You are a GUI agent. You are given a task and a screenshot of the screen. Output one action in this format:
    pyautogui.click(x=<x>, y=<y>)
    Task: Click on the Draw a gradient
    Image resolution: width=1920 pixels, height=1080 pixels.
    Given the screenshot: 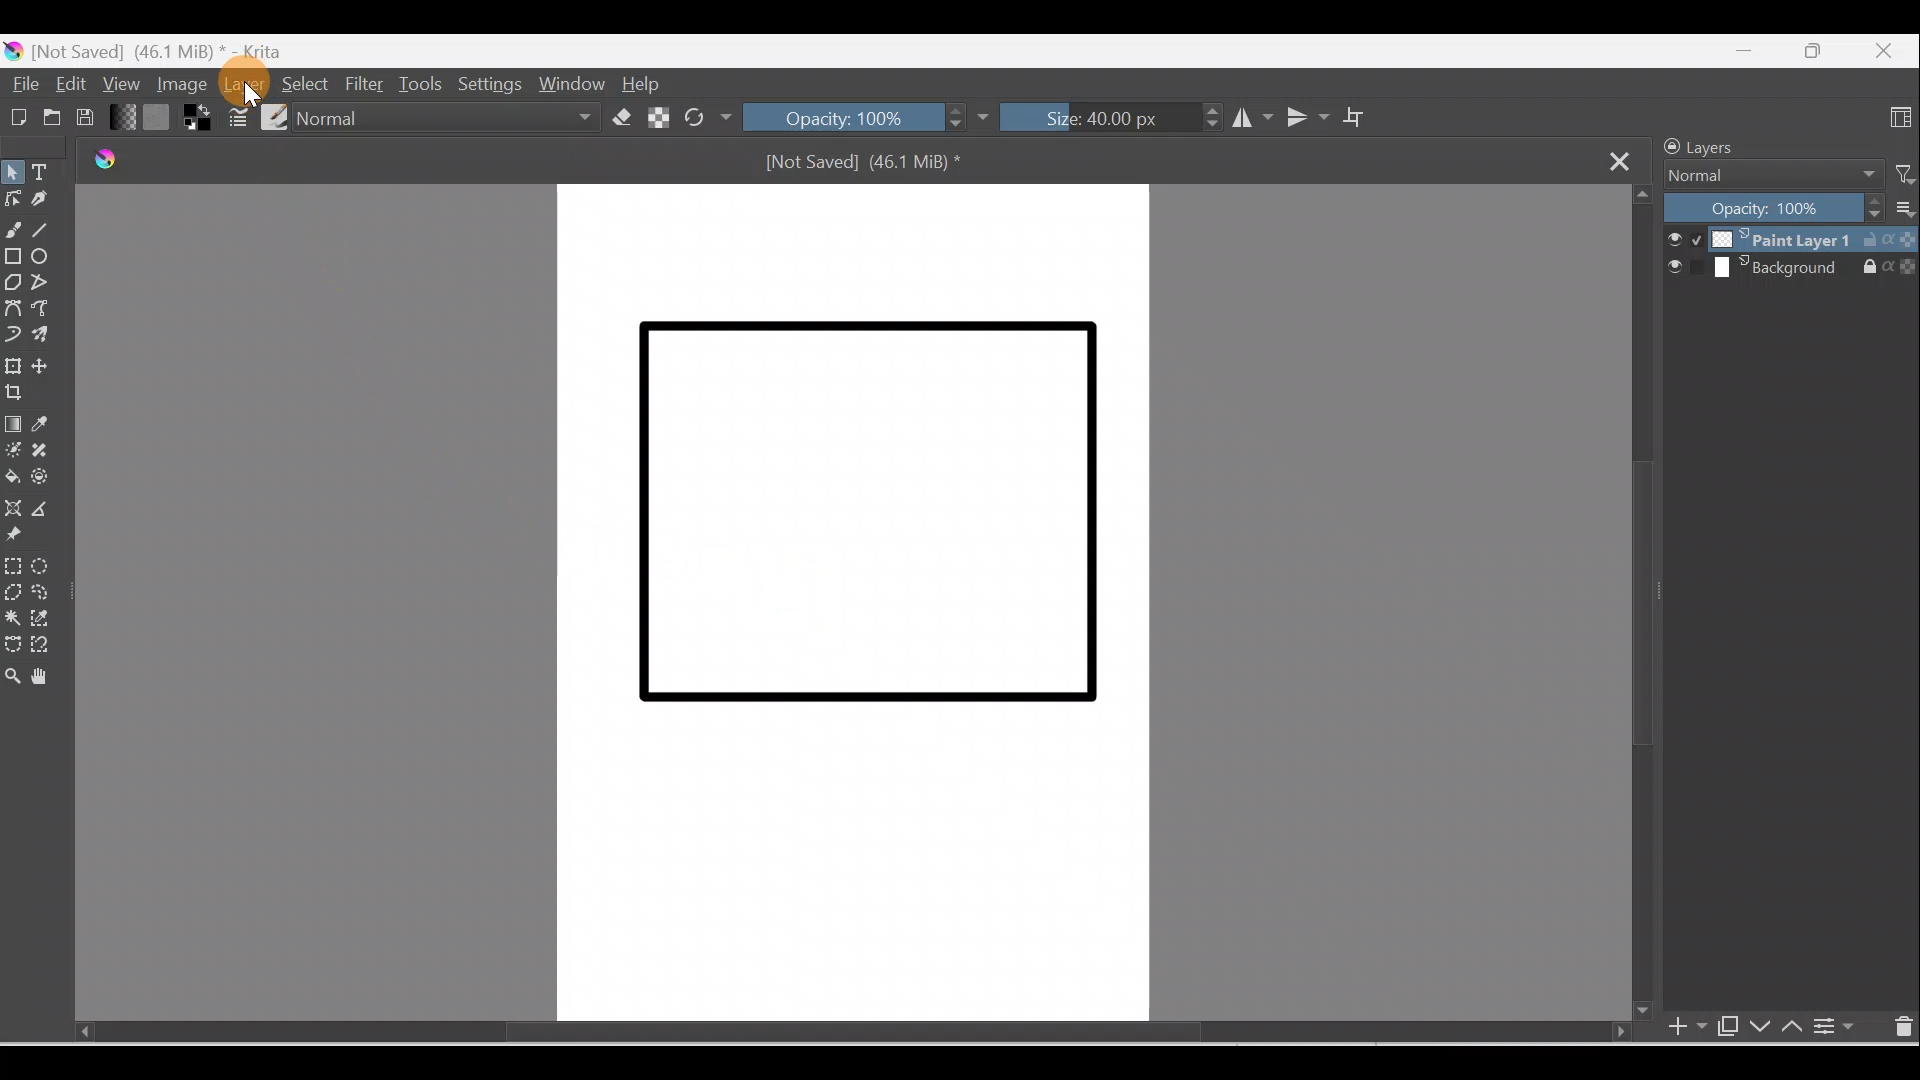 What is the action you would take?
    pyautogui.click(x=14, y=425)
    